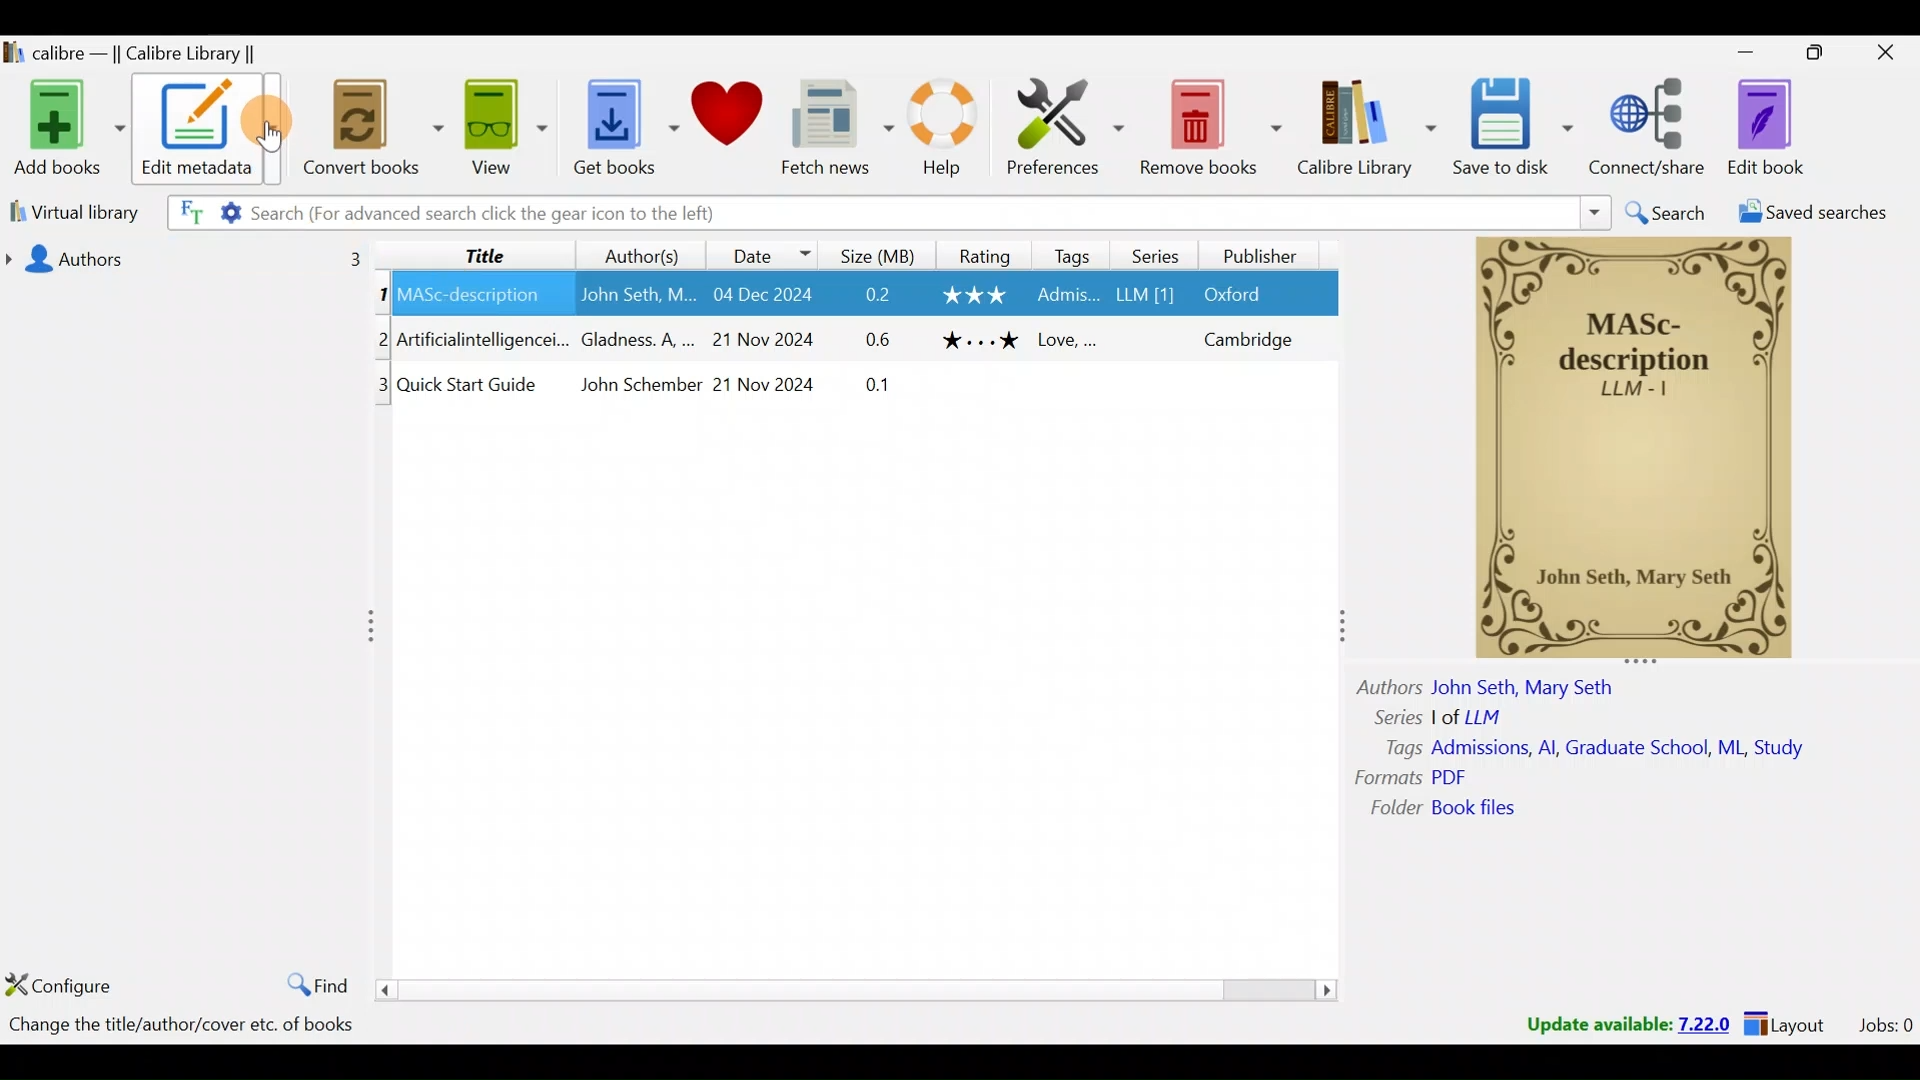 Image resolution: width=1920 pixels, height=1080 pixels. Describe the element at coordinates (884, 295) in the screenshot. I see `` at that location.